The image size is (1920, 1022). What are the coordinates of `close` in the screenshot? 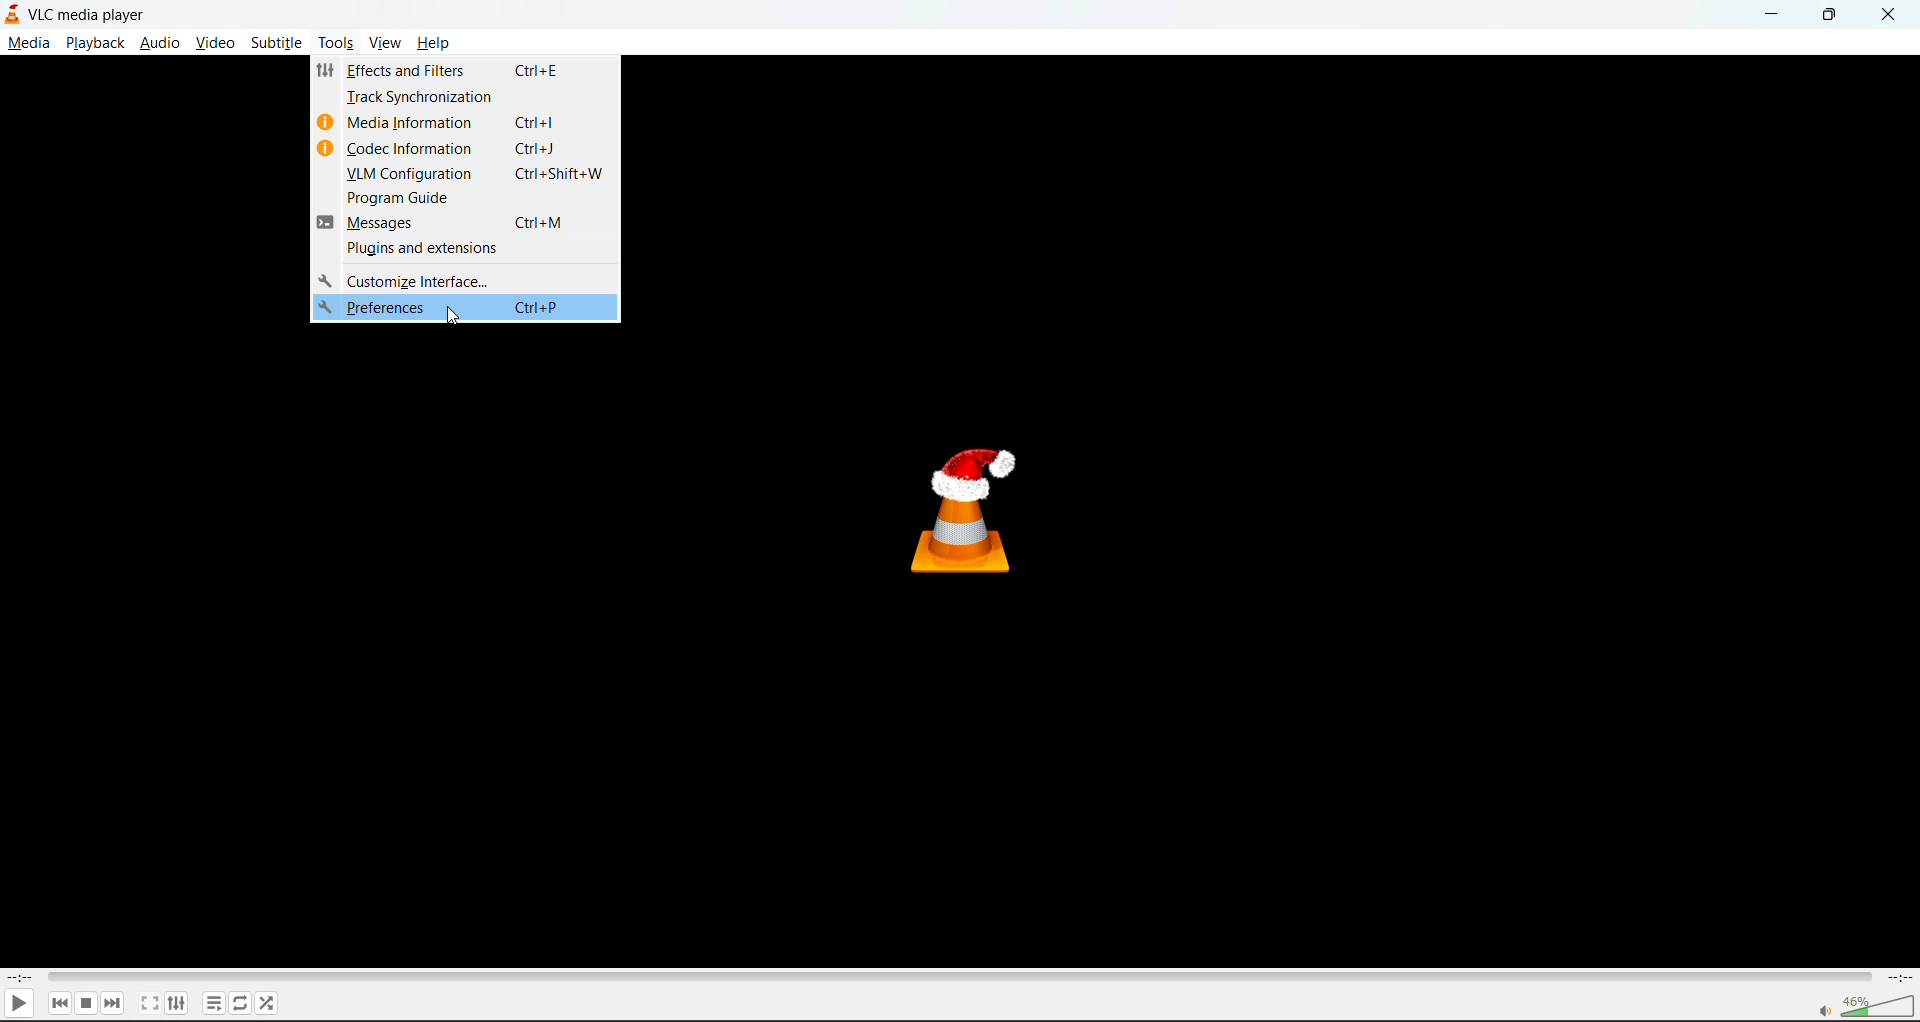 It's located at (1895, 14).